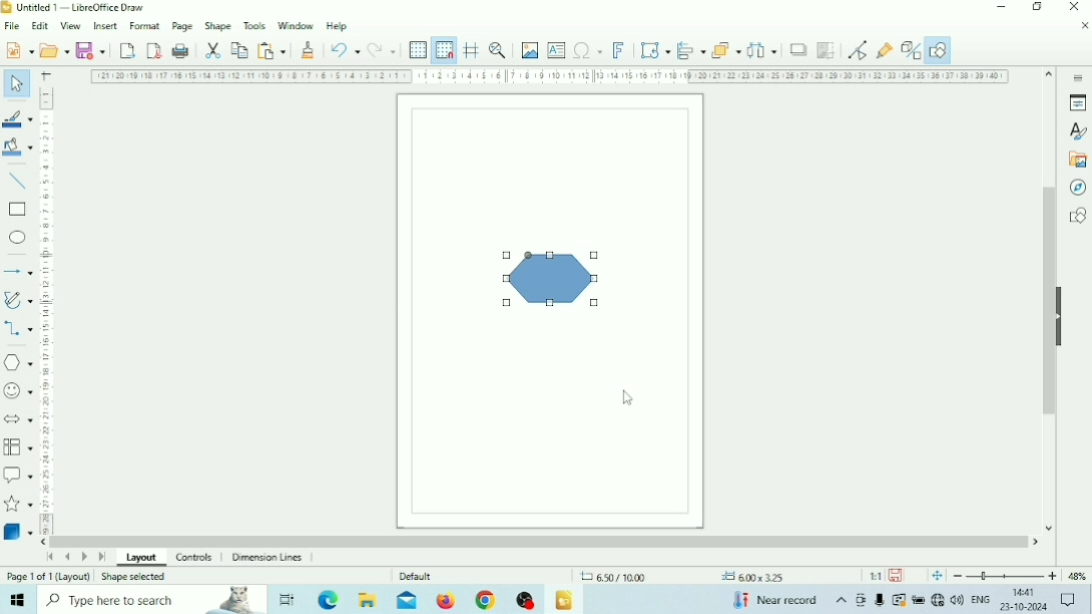 The height and width of the screenshot is (614, 1092). What do you see at coordinates (146, 25) in the screenshot?
I see `Format` at bounding box center [146, 25].